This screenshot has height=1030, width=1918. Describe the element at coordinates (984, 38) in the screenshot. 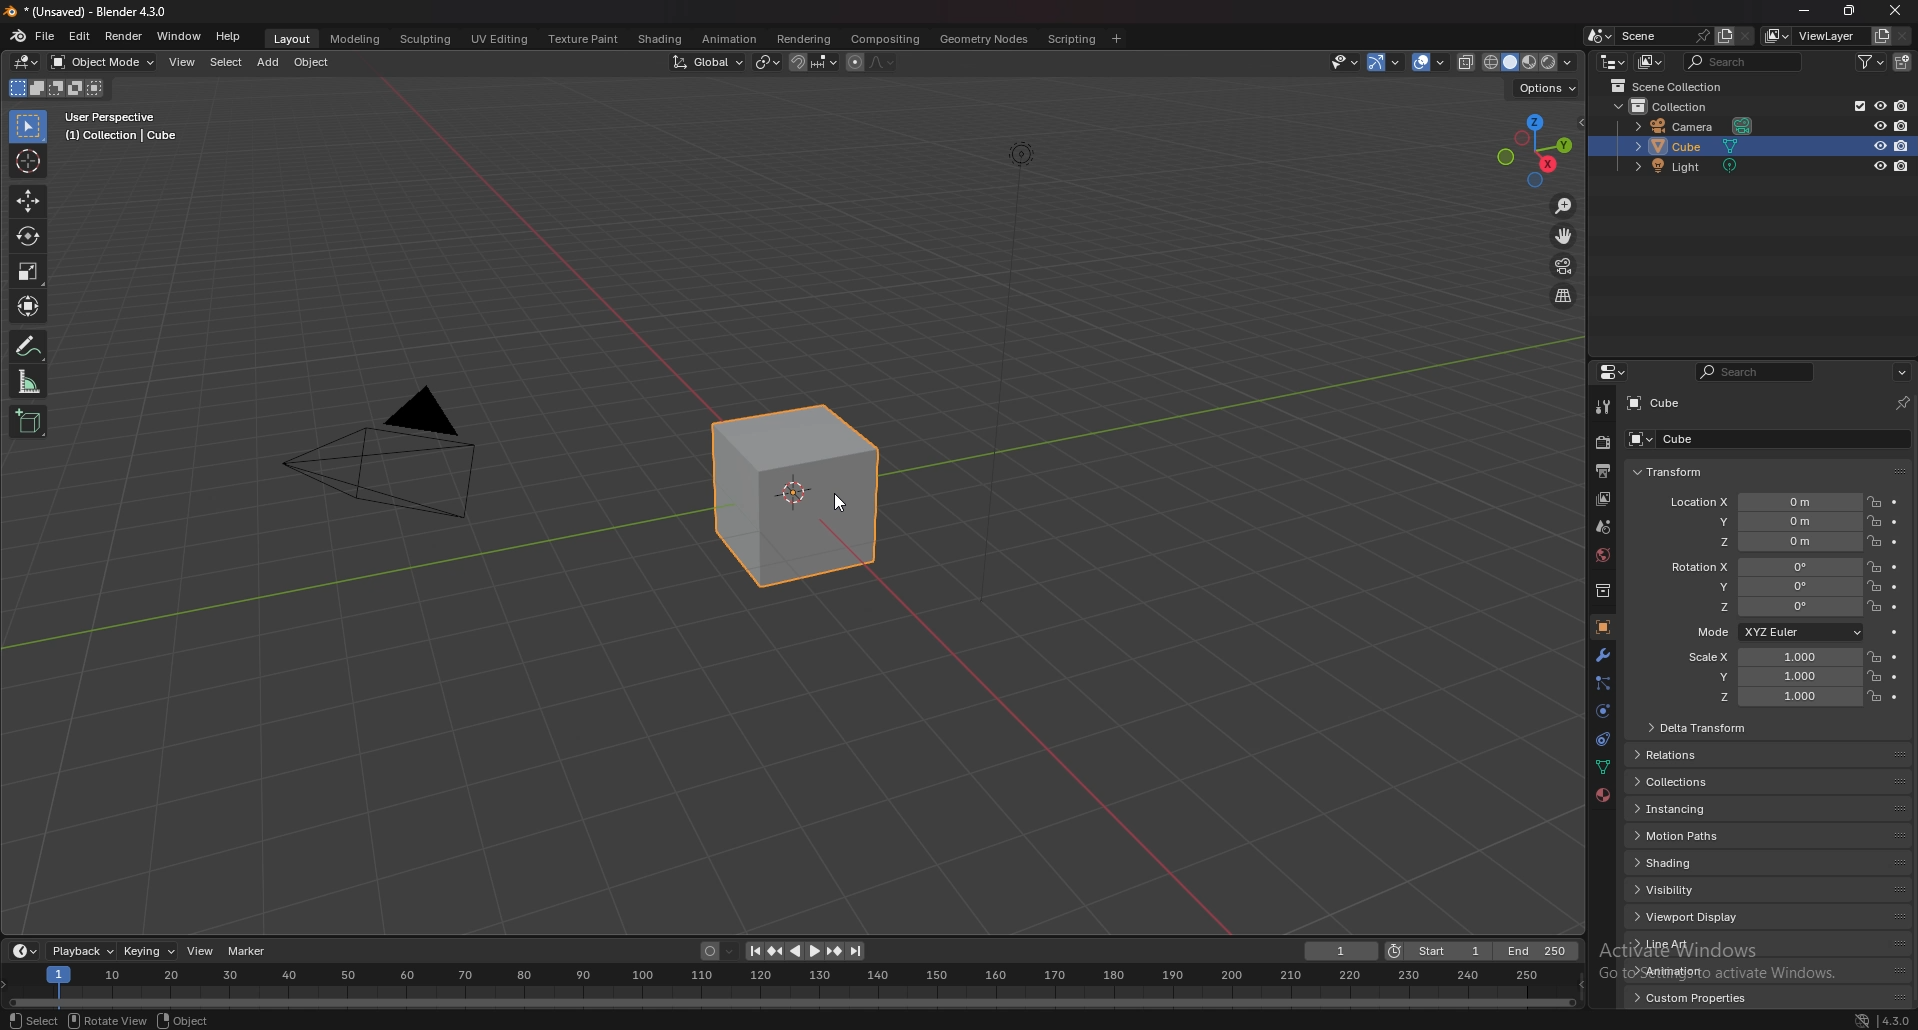

I see `geometry nodes` at that location.